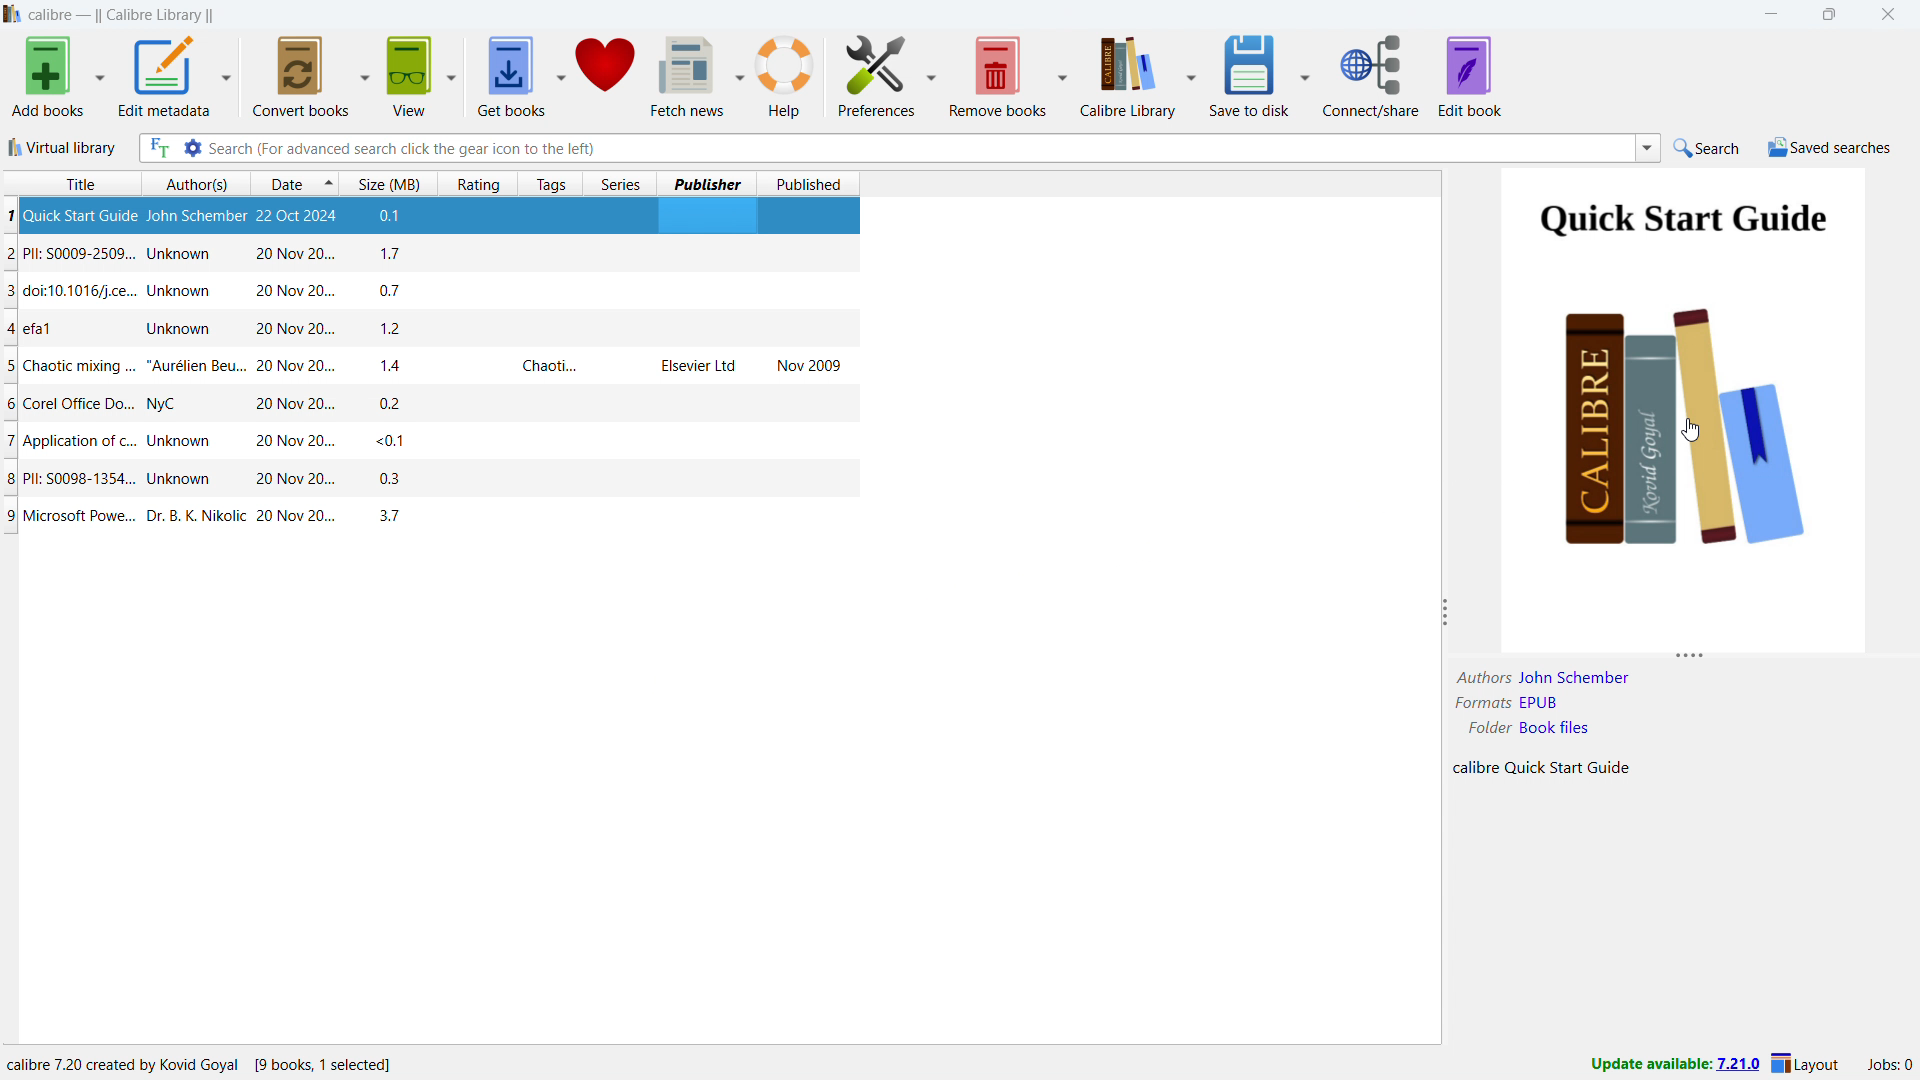  I want to click on virtual library, so click(62, 147).